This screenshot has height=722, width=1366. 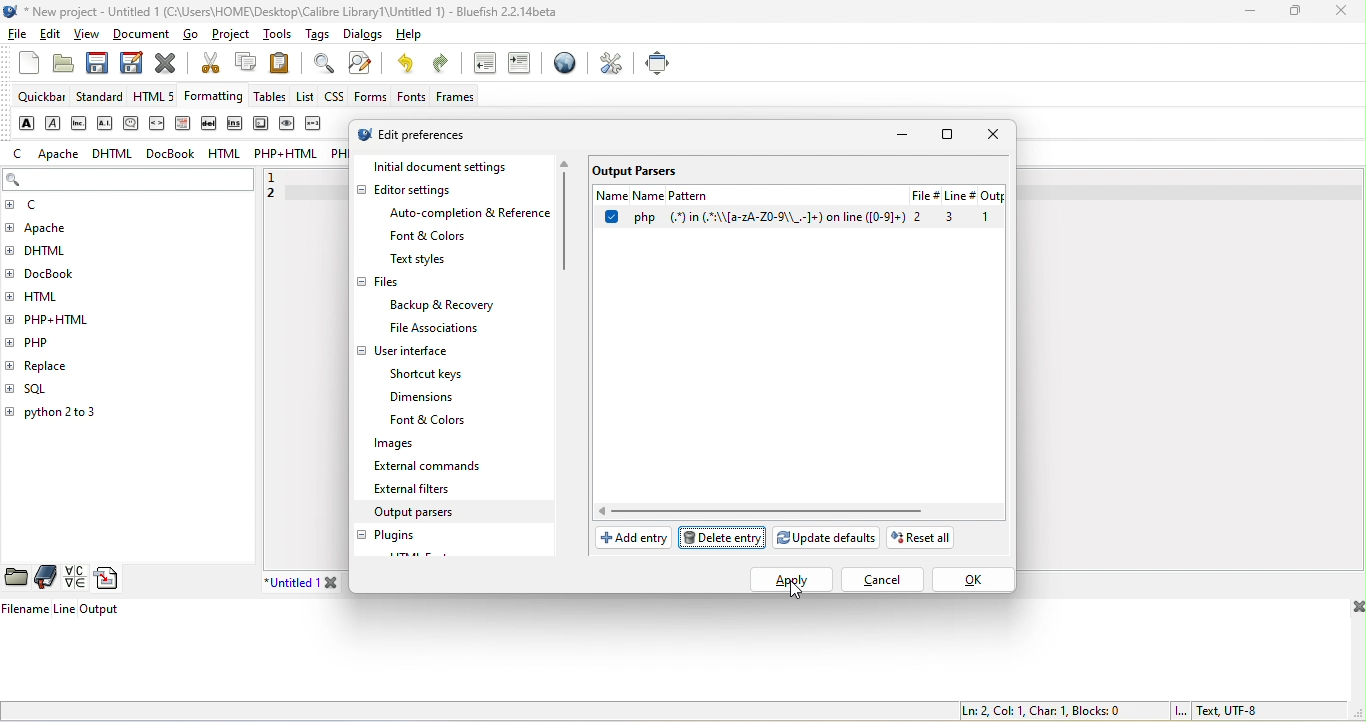 What do you see at coordinates (18, 35) in the screenshot?
I see `file` at bounding box center [18, 35].